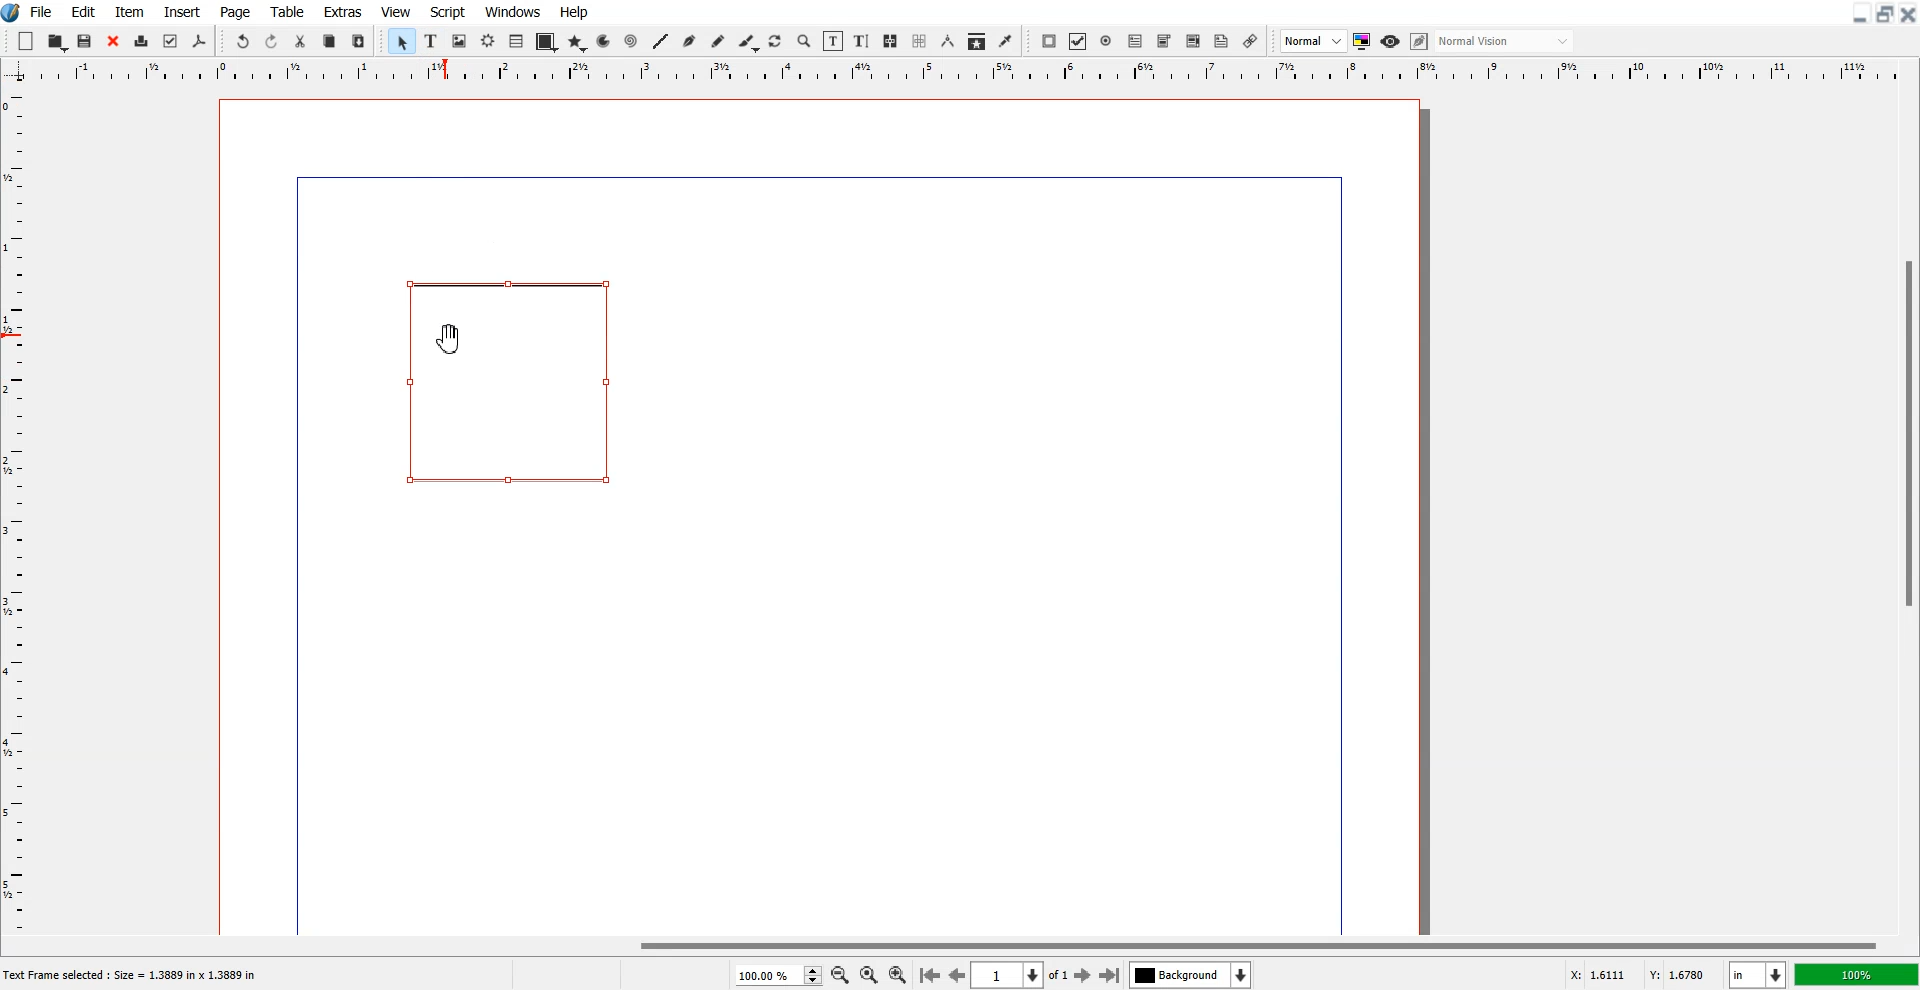 The width and height of the screenshot is (1920, 990). I want to click on Measurement in Inches, so click(1758, 975).